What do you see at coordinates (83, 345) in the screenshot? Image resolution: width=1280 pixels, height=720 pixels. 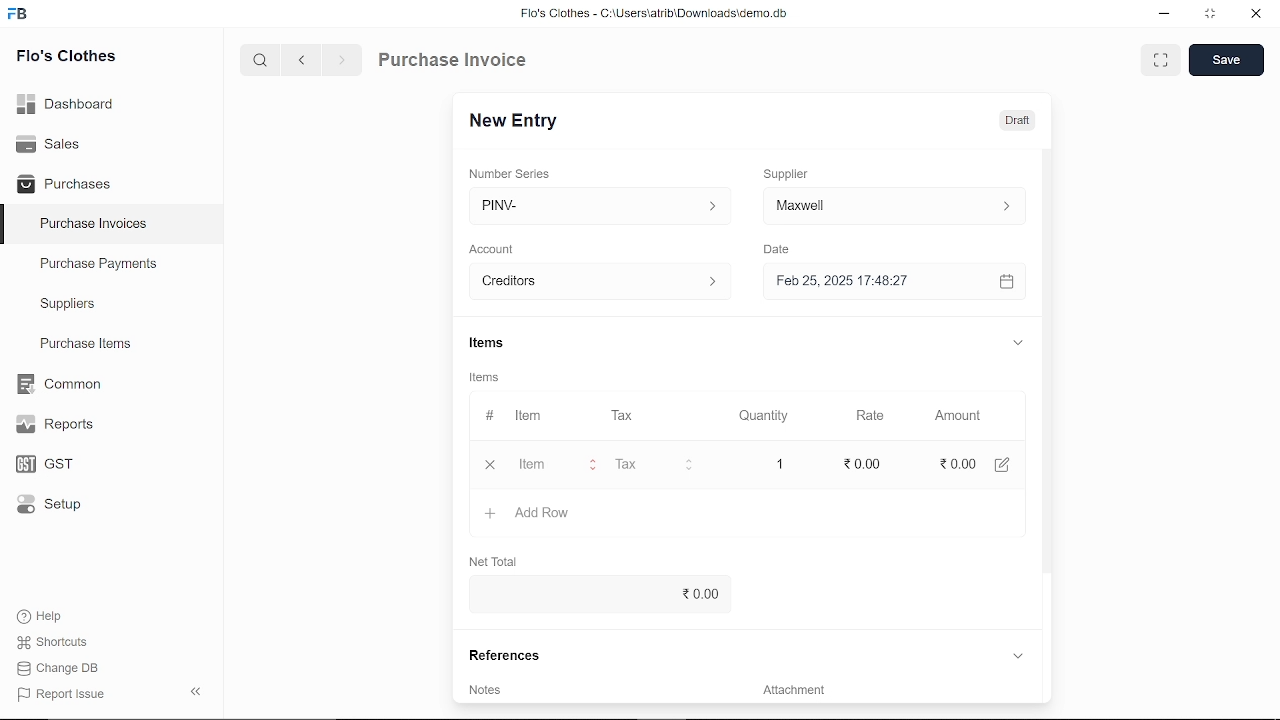 I see `Purchase ltems` at bounding box center [83, 345].